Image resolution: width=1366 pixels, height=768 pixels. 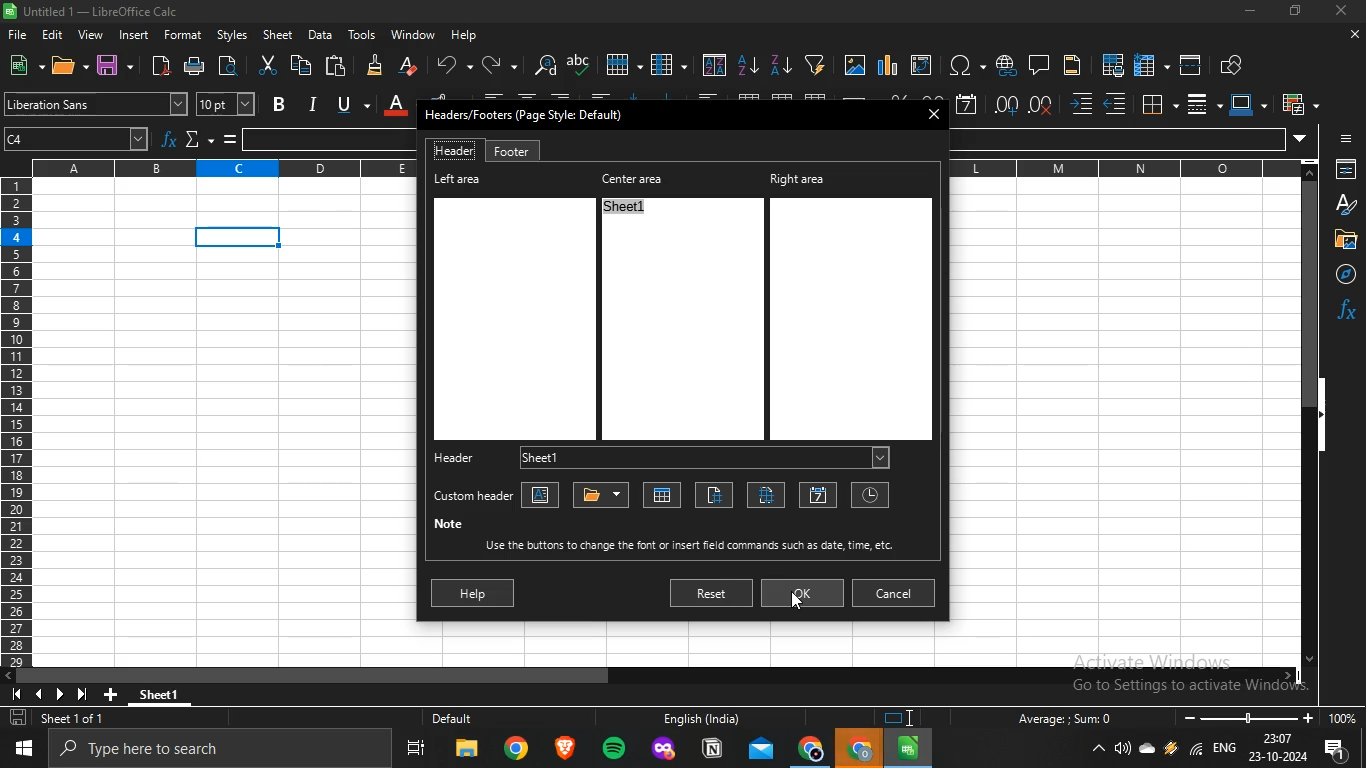 What do you see at coordinates (511, 151) in the screenshot?
I see `footer` at bounding box center [511, 151].